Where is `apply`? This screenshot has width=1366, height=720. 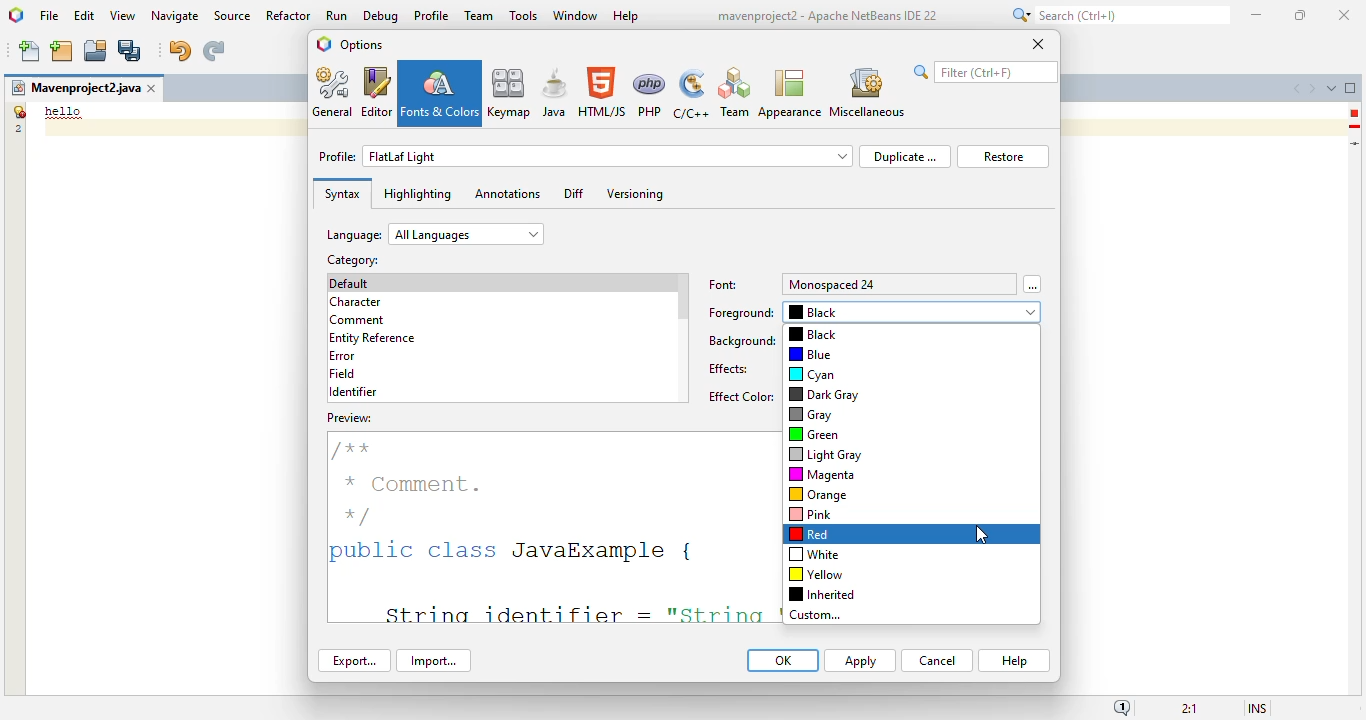
apply is located at coordinates (860, 661).